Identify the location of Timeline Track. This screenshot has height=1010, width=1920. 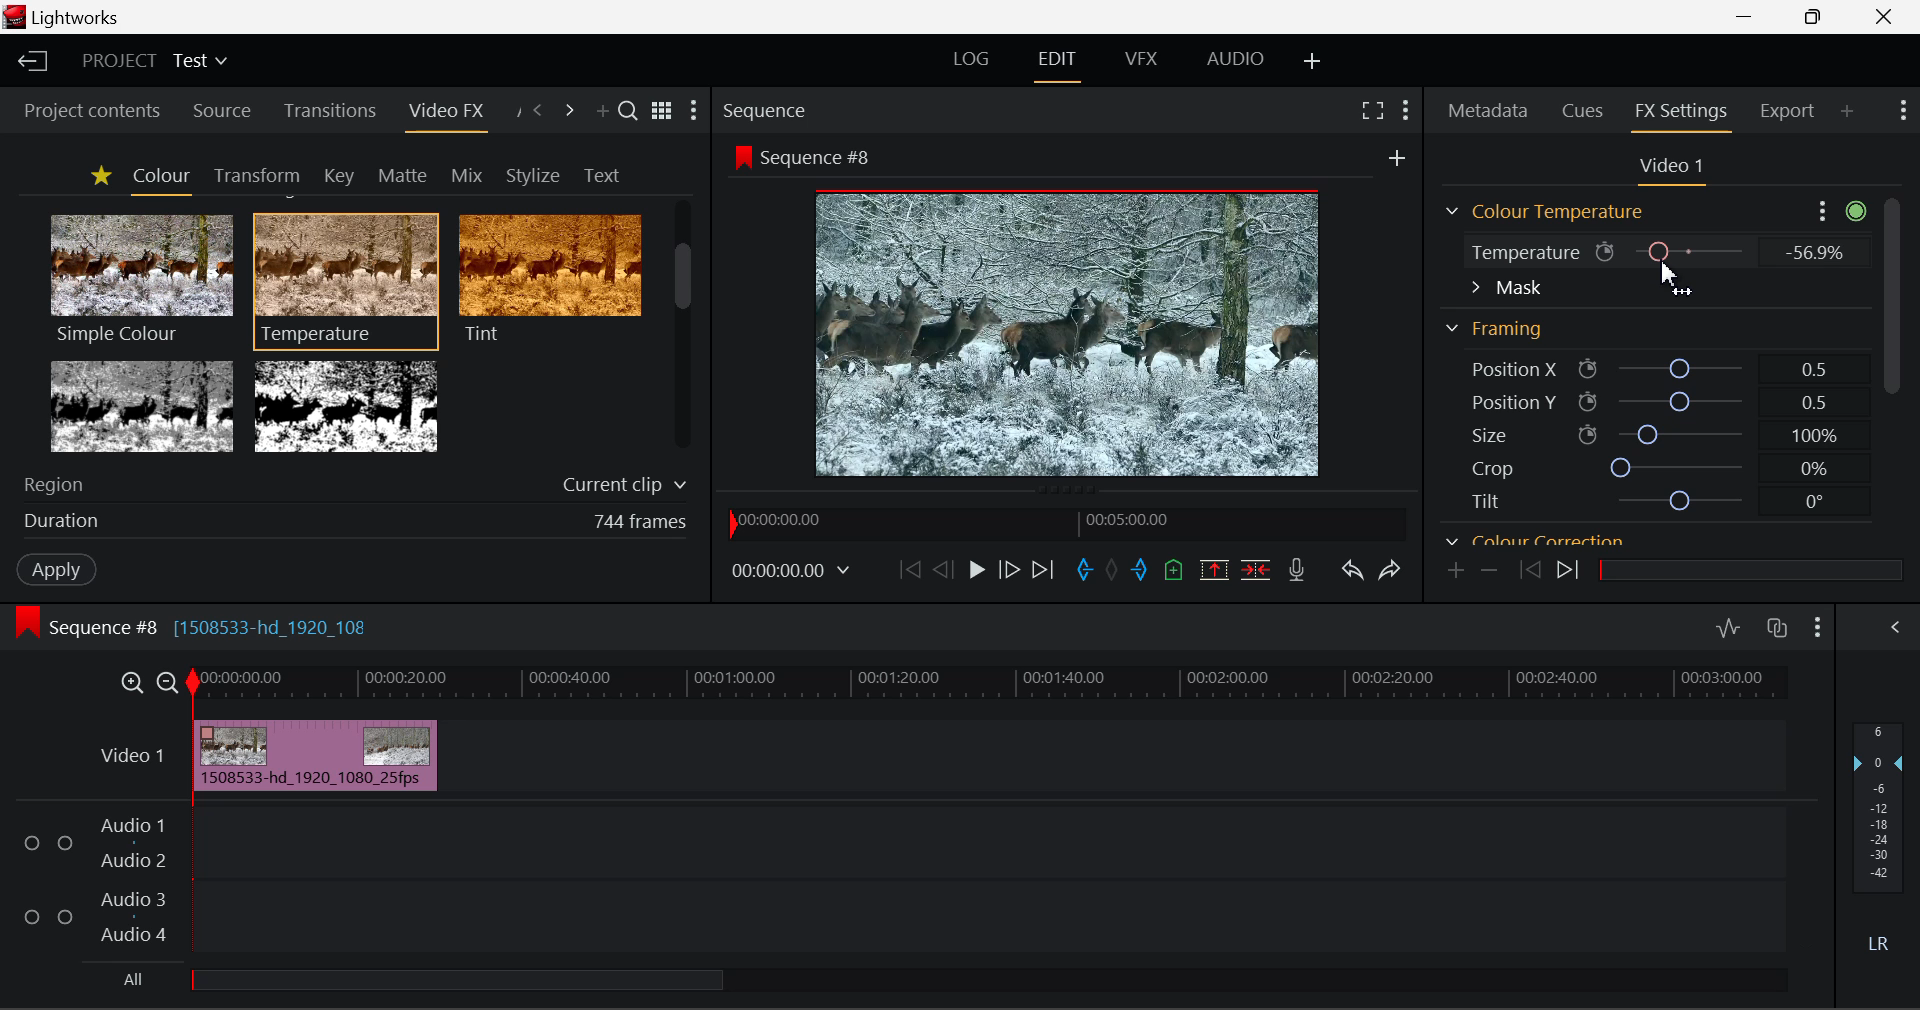
(992, 684).